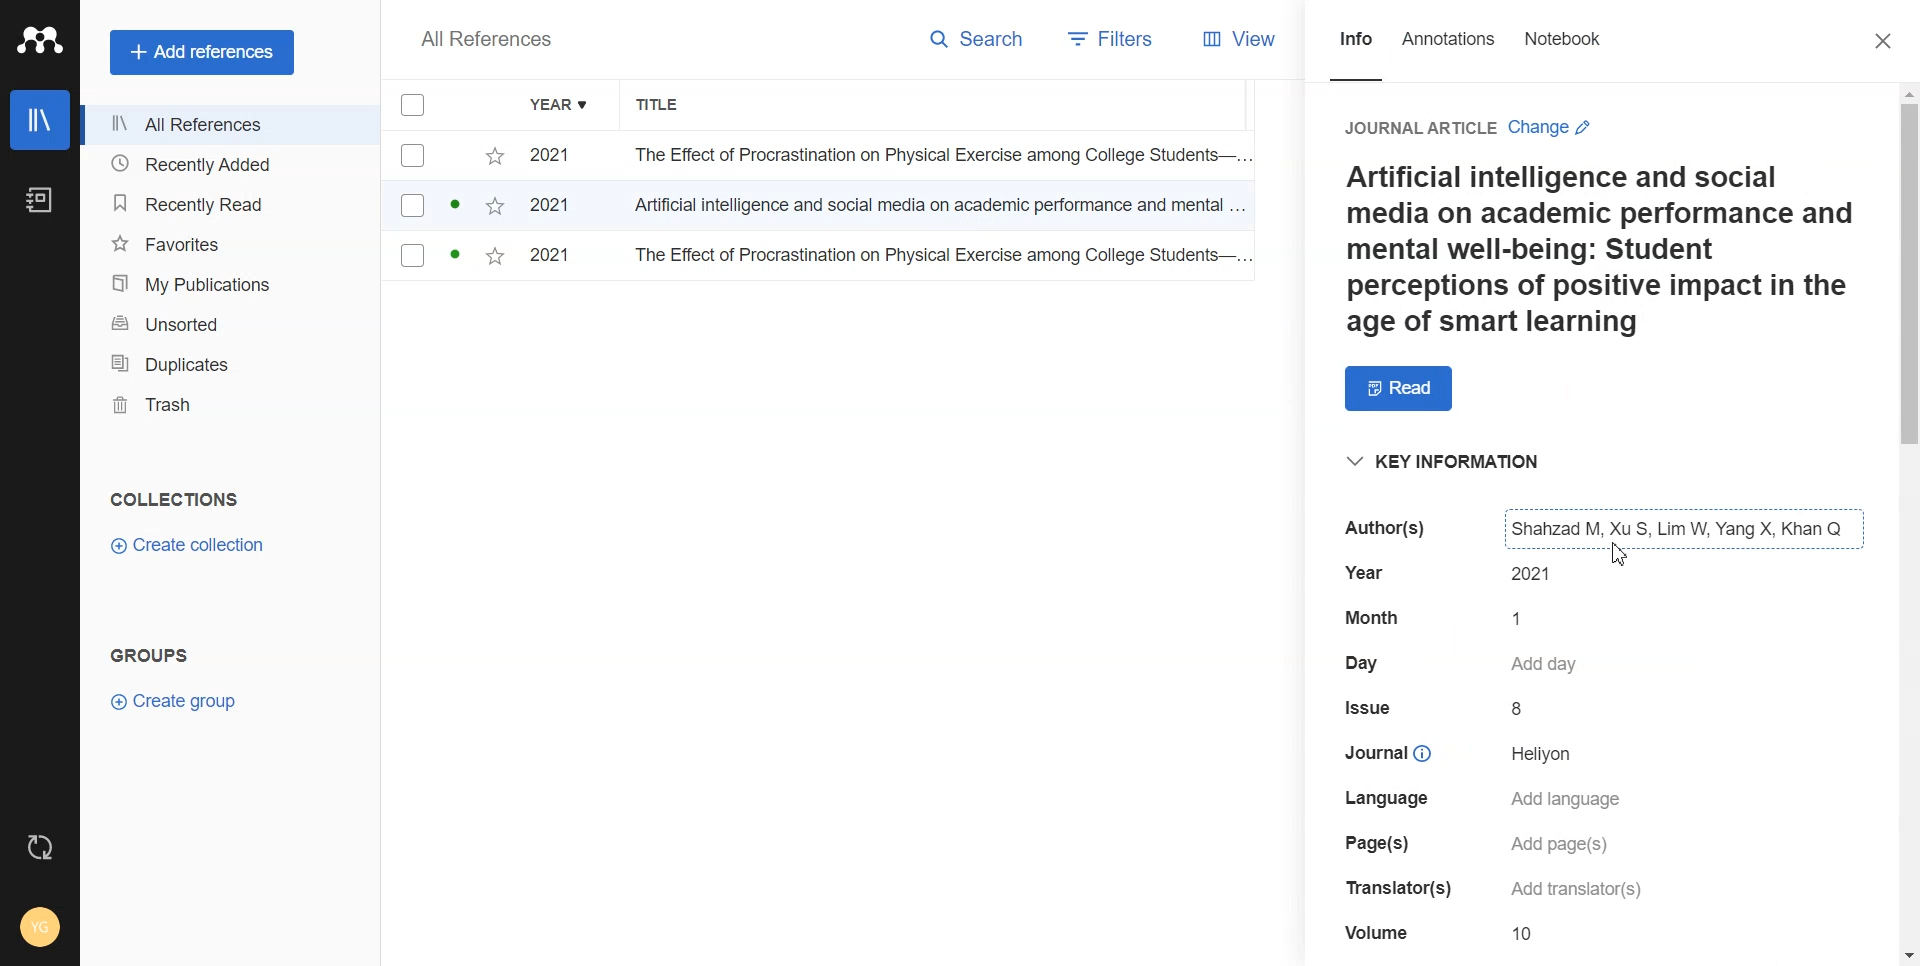 Image resolution: width=1920 pixels, height=966 pixels. Describe the element at coordinates (982, 39) in the screenshot. I see `Search` at that location.